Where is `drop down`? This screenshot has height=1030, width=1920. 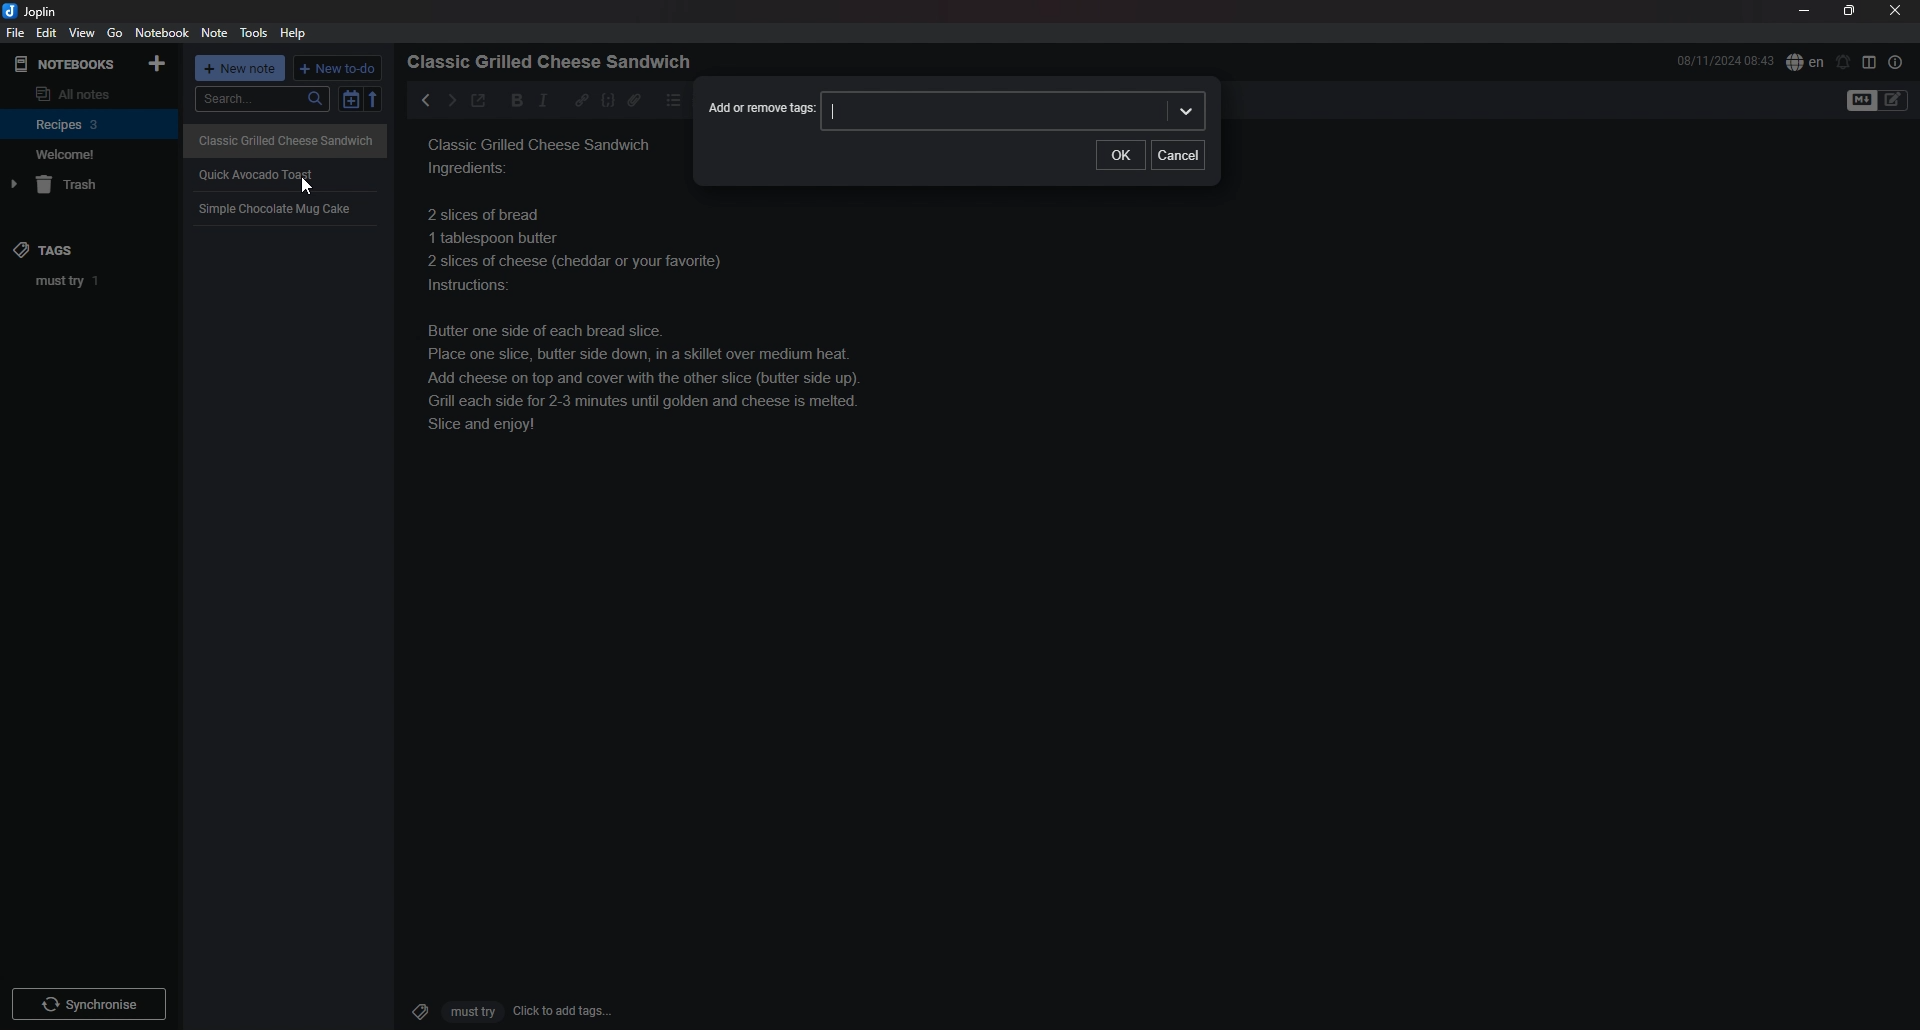
drop down is located at coordinates (1187, 111).